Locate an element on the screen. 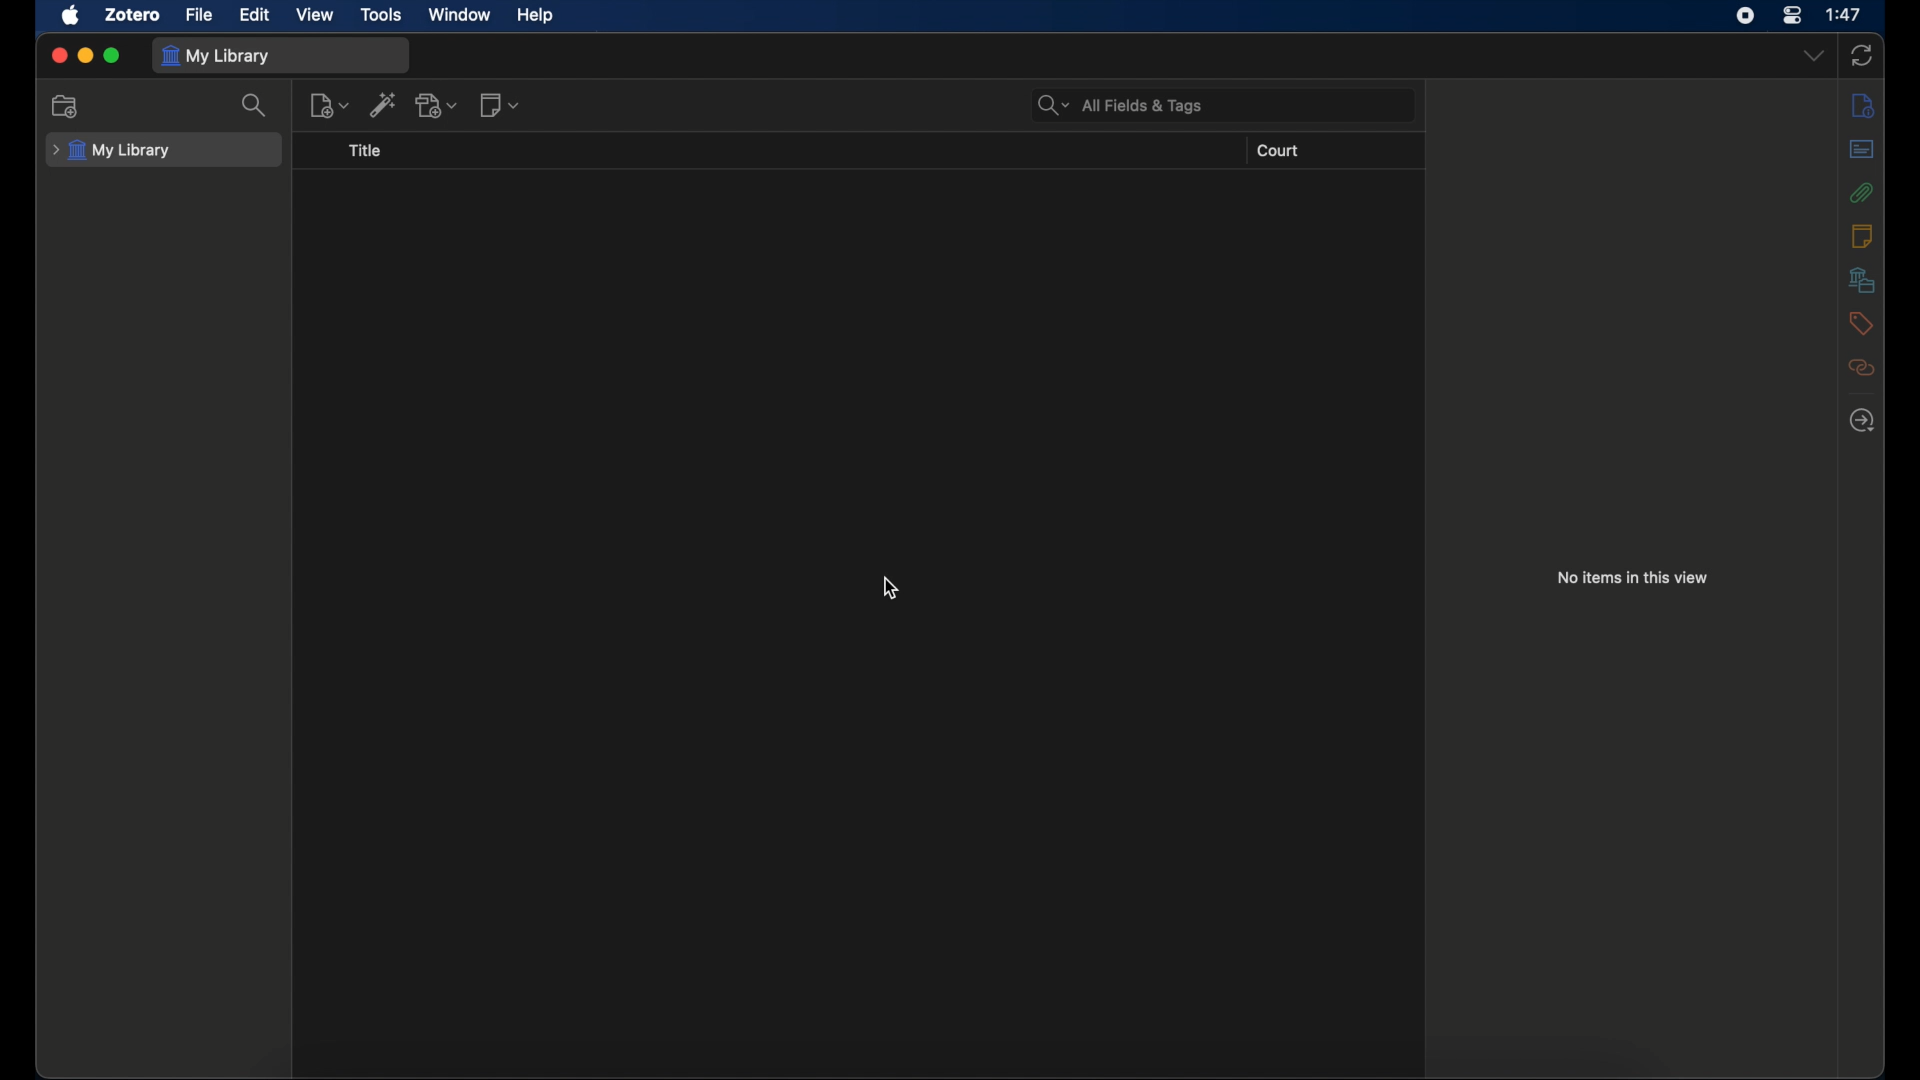  no items in this view is located at coordinates (1633, 578).